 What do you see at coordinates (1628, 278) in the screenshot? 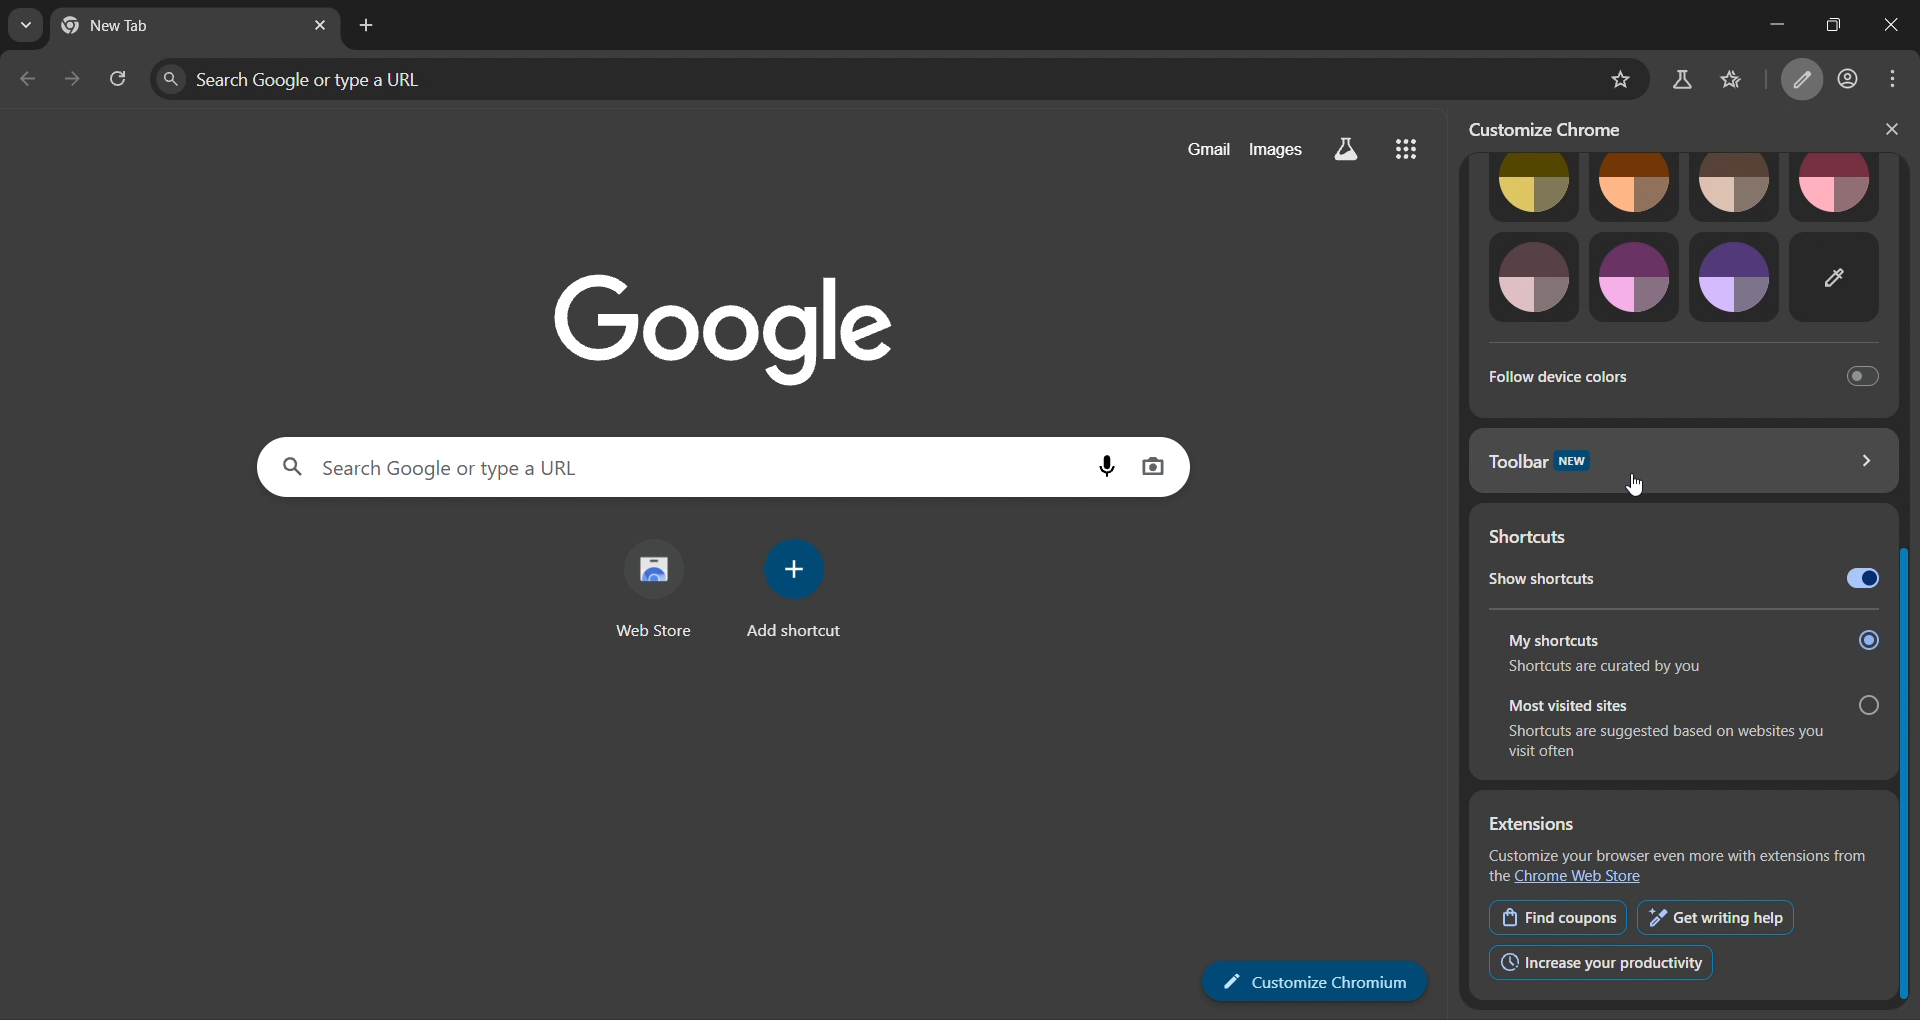
I see `image` at bounding box center [1628, 278].